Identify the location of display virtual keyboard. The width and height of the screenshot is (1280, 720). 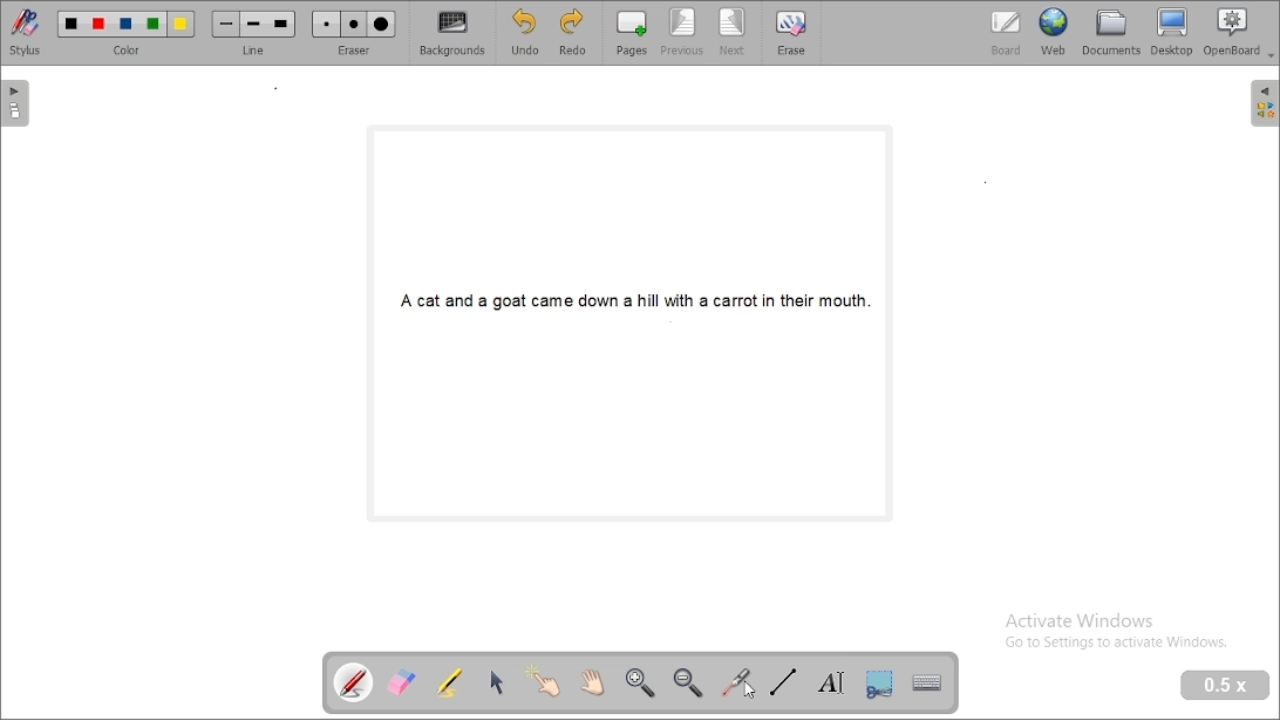
(928, 683).